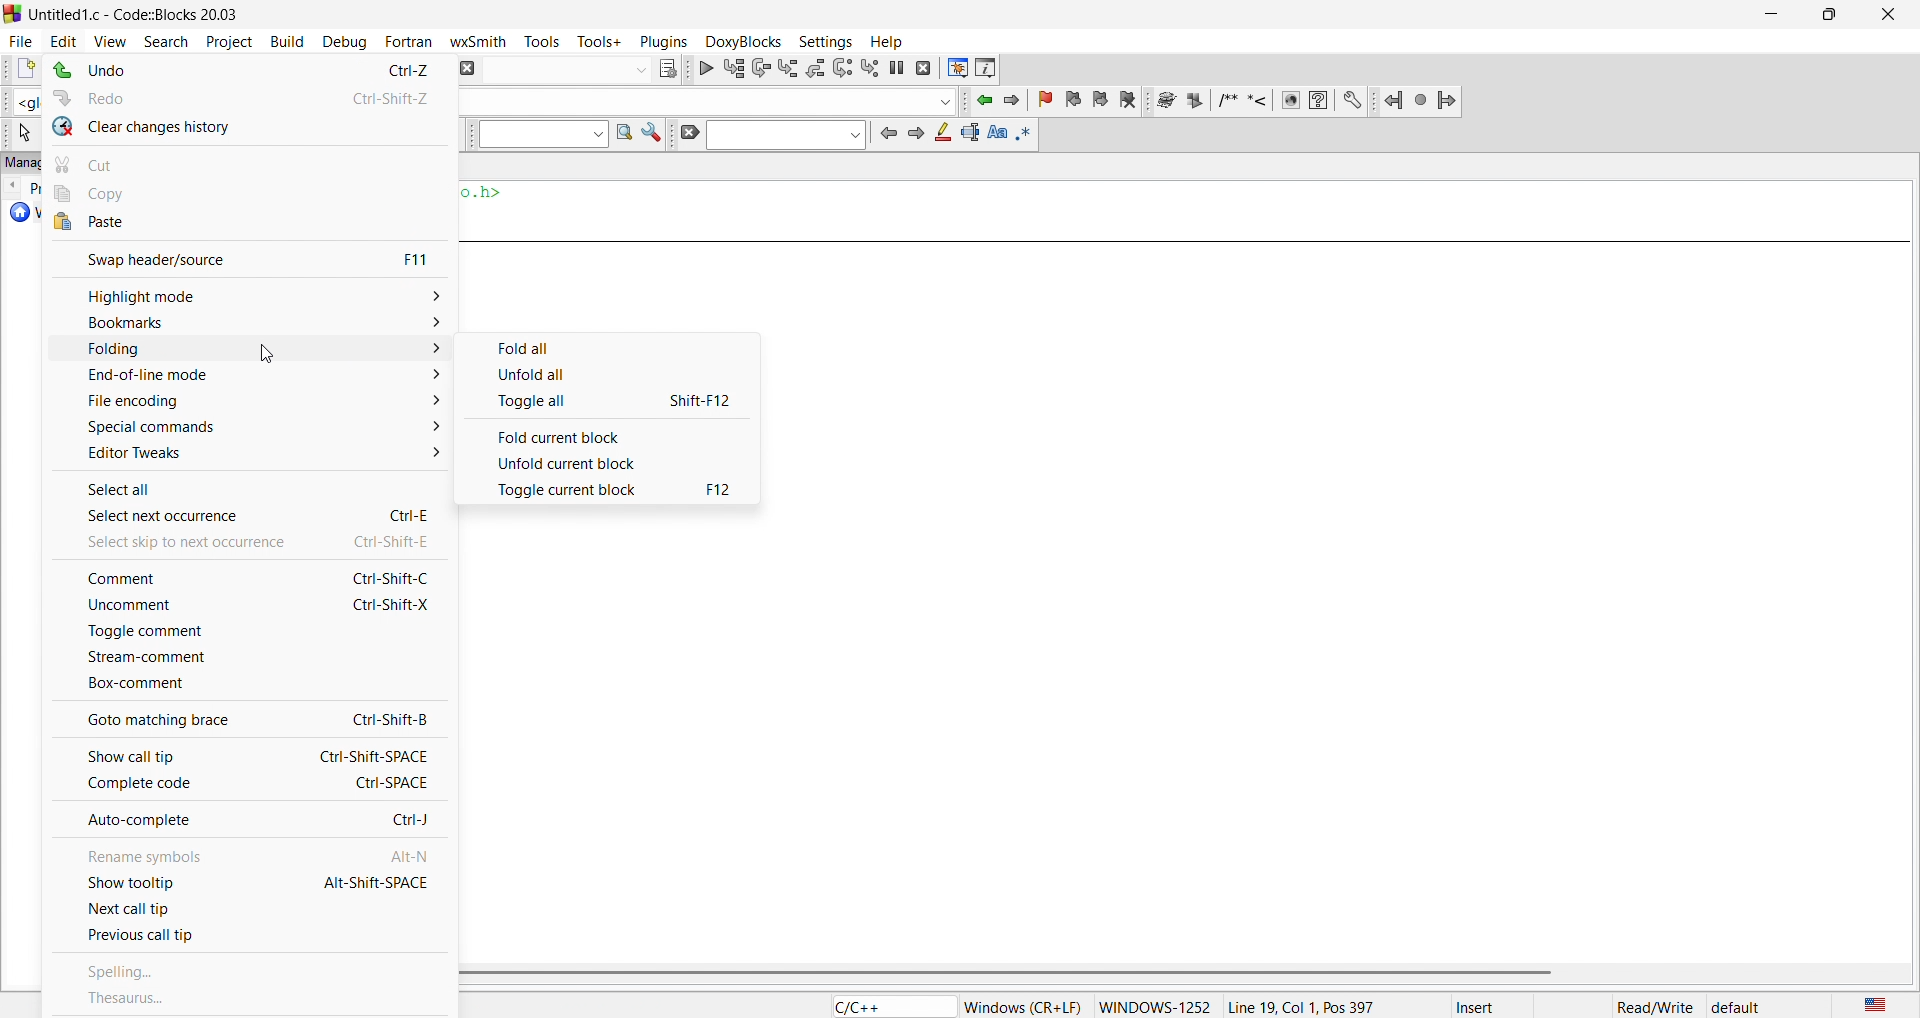 Image resolution: width=1920 pixels, height=1018 pixels. Describe the element at coordinates (1655, 1005) in the screenshot. I see `Read/Write` at that location.